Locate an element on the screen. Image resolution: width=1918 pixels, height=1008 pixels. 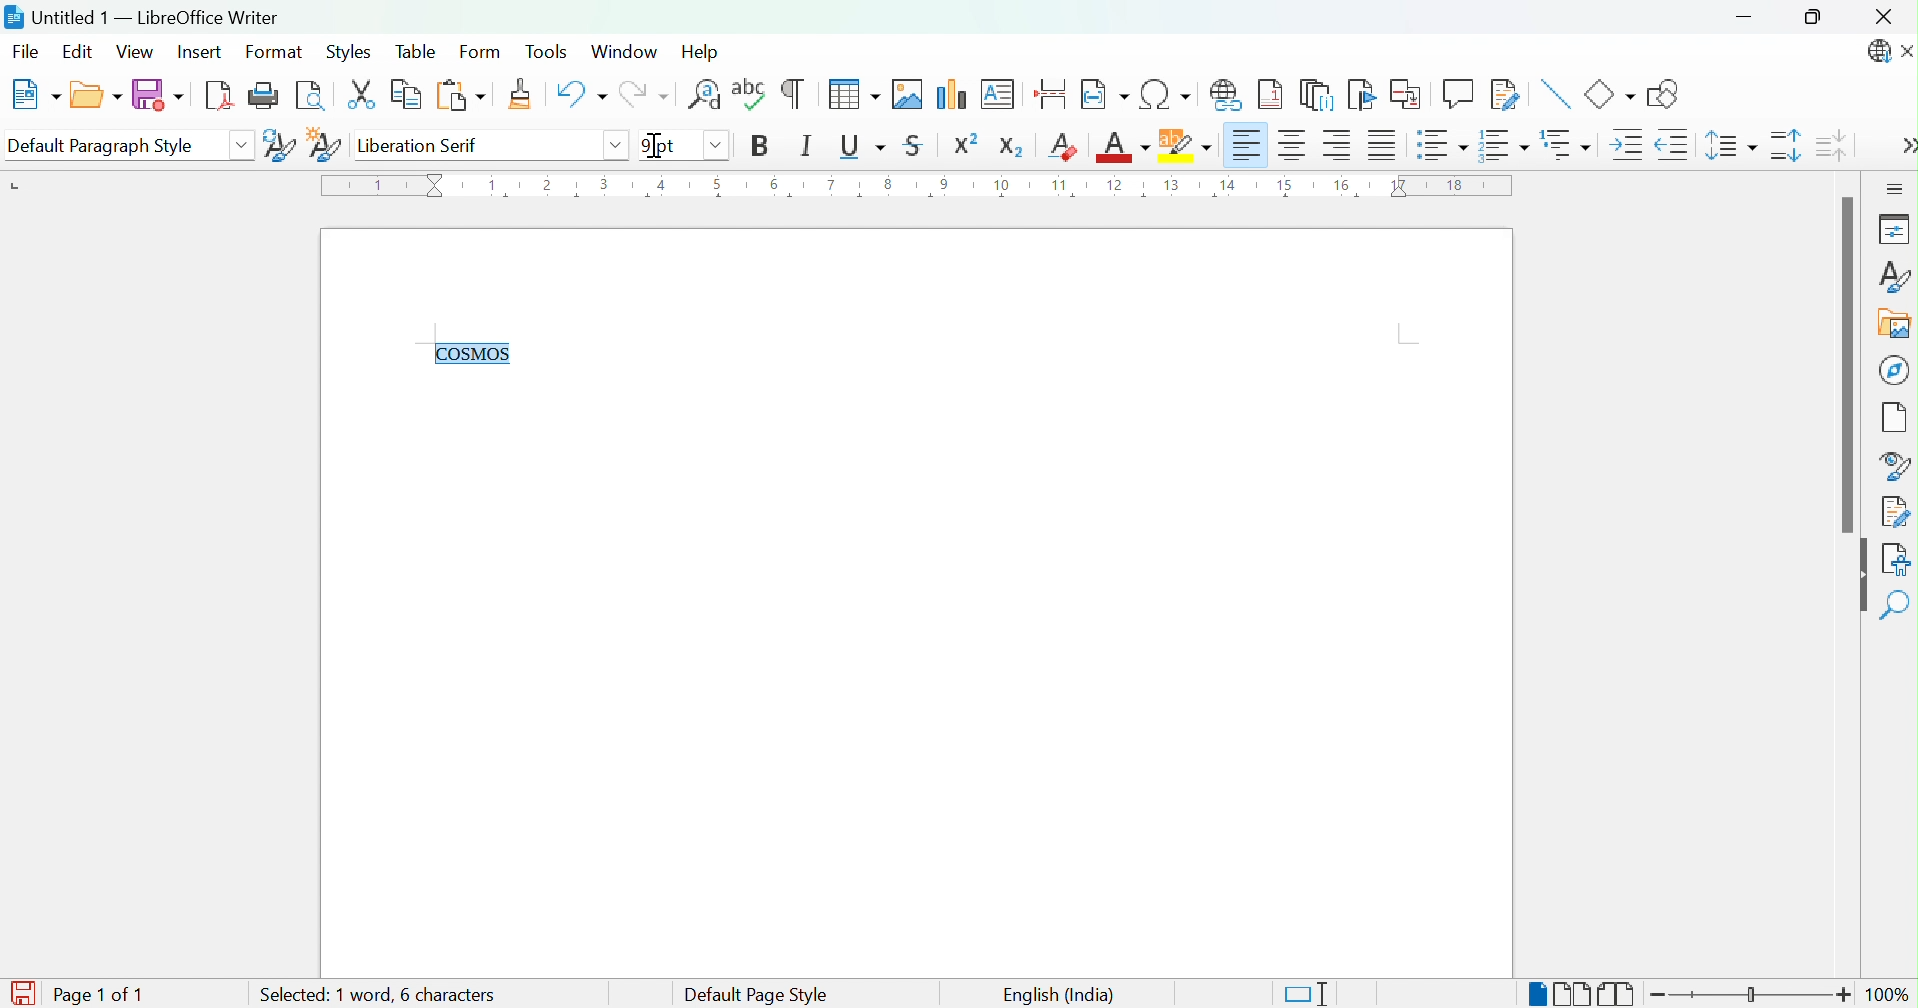
Decrease Paragraph Spacing is located at coordinates (1834, 145).